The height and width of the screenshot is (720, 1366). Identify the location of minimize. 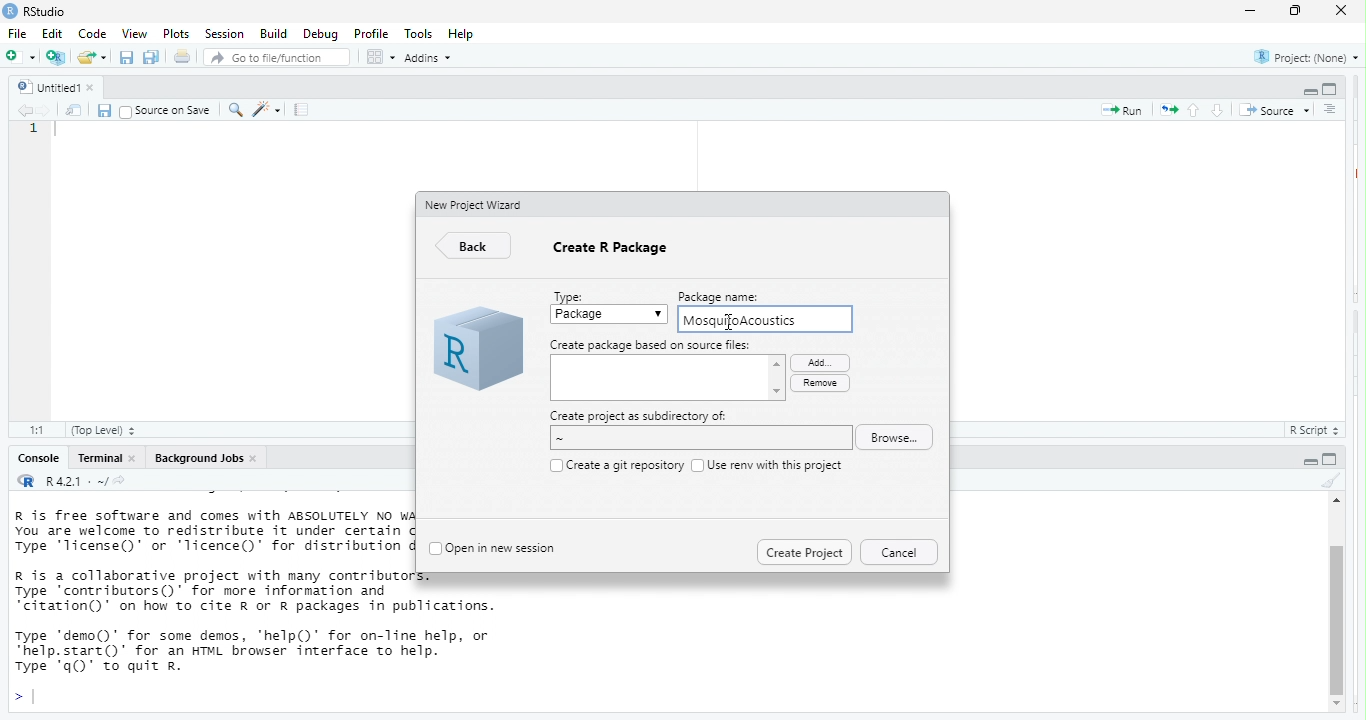
(1250, 11).